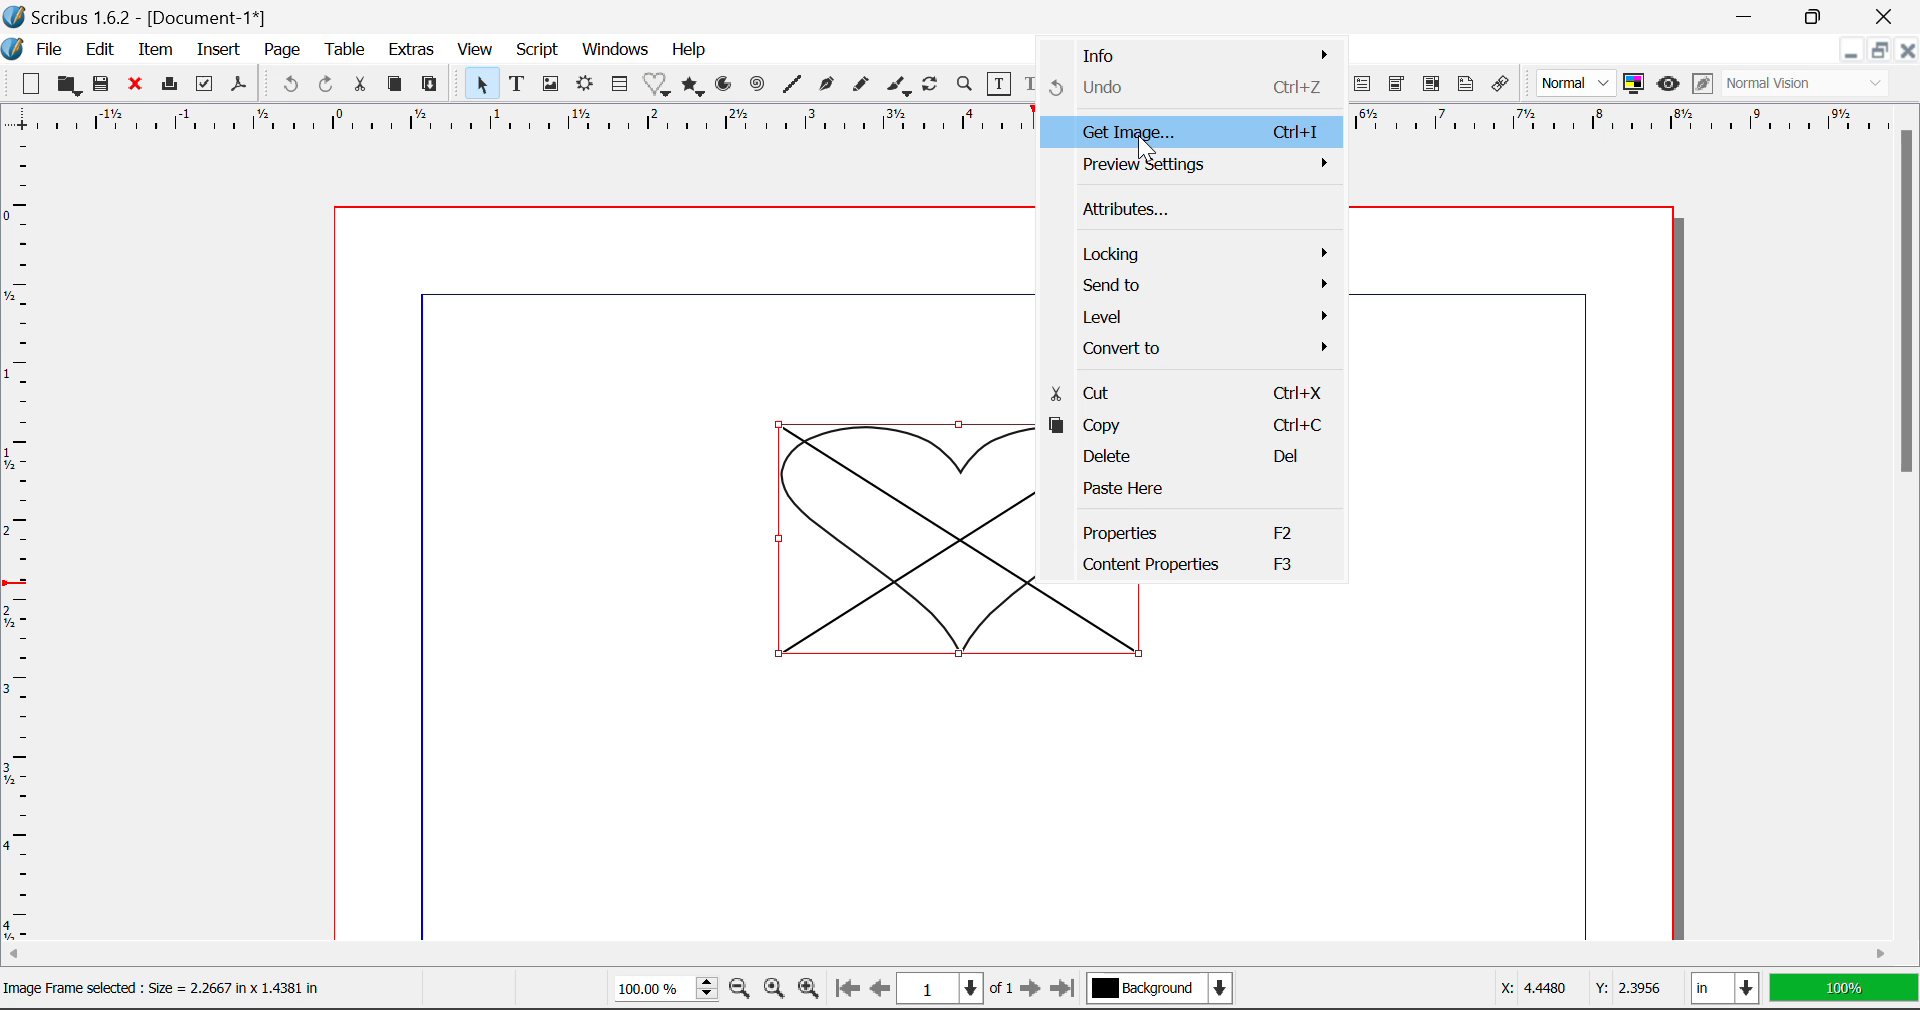 This screenshot has height=1010, width=1920. I want to click on Get Image, so click(1188, 133).